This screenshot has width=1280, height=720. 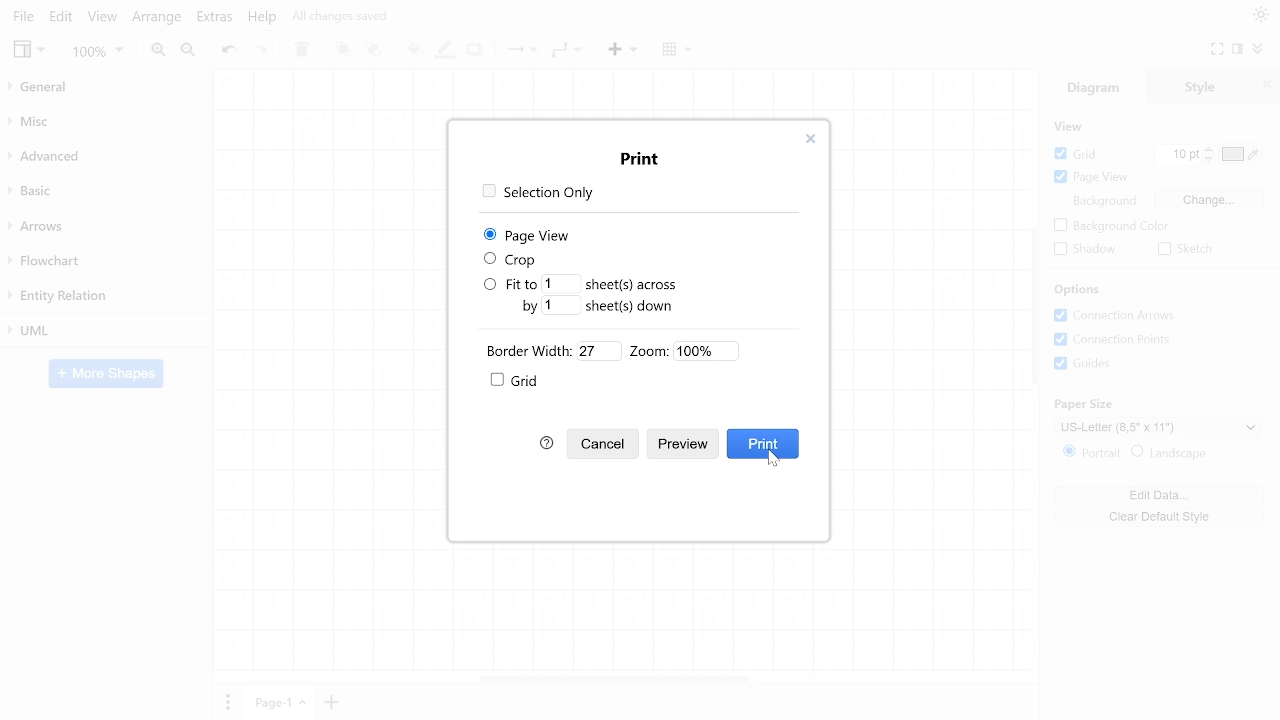 I want to click on Selection only, so click(x=540, y=193).